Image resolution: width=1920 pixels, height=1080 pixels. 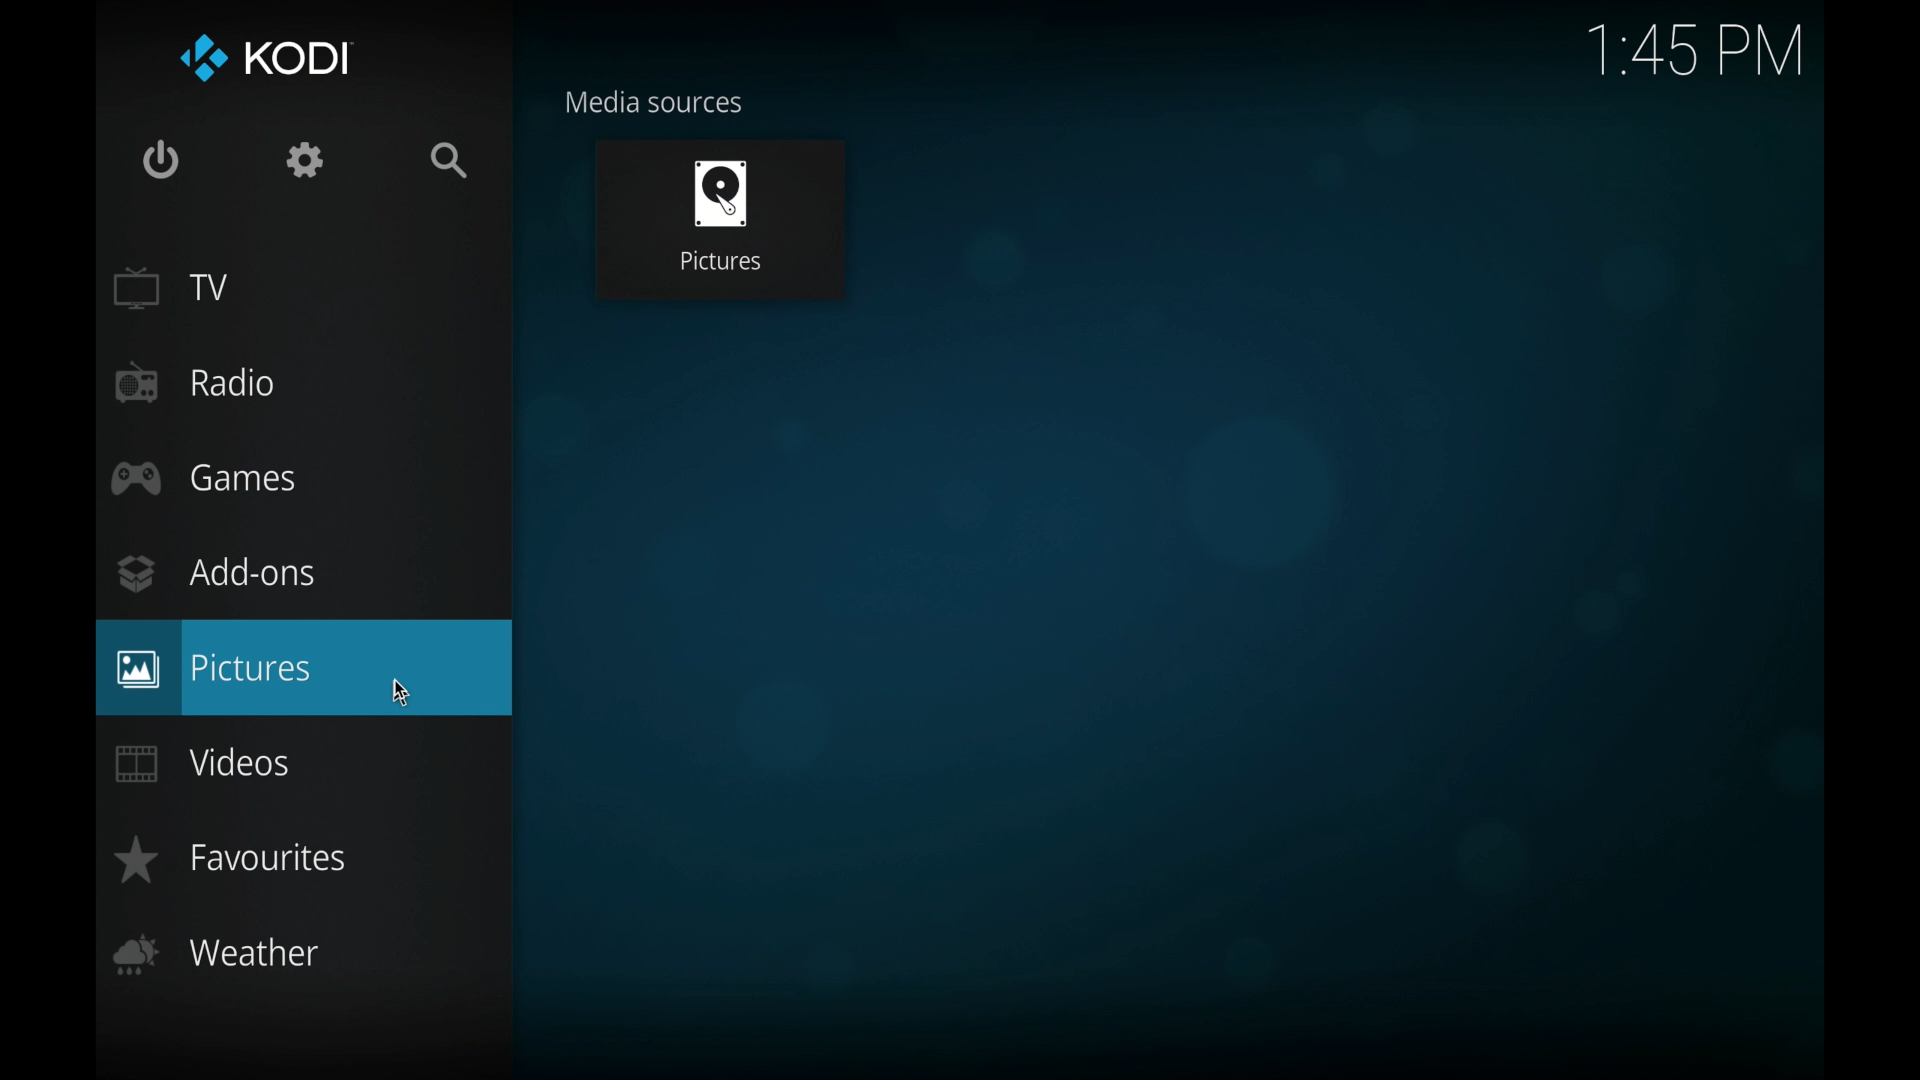 I want to click on media sources, so click(x=654, y=100).